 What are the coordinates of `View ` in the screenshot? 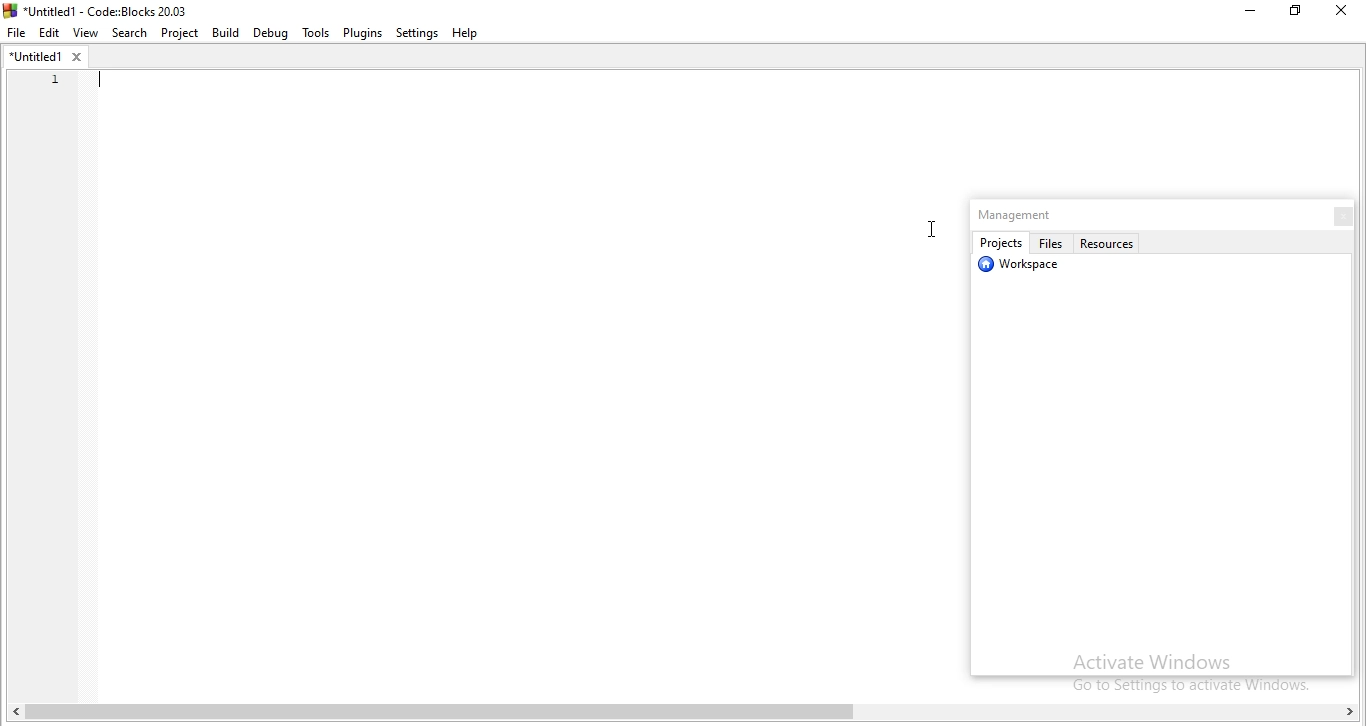 It's located at (88, 31).